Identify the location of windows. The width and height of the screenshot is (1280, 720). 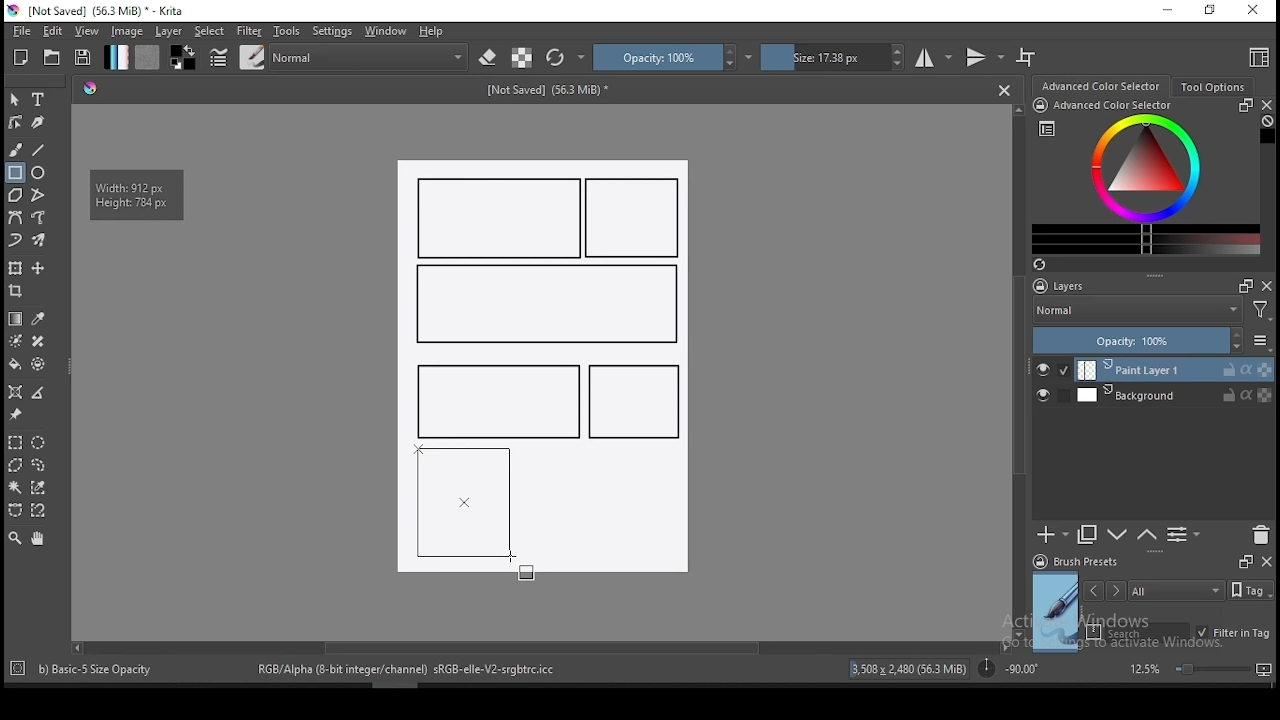
(386, 31).